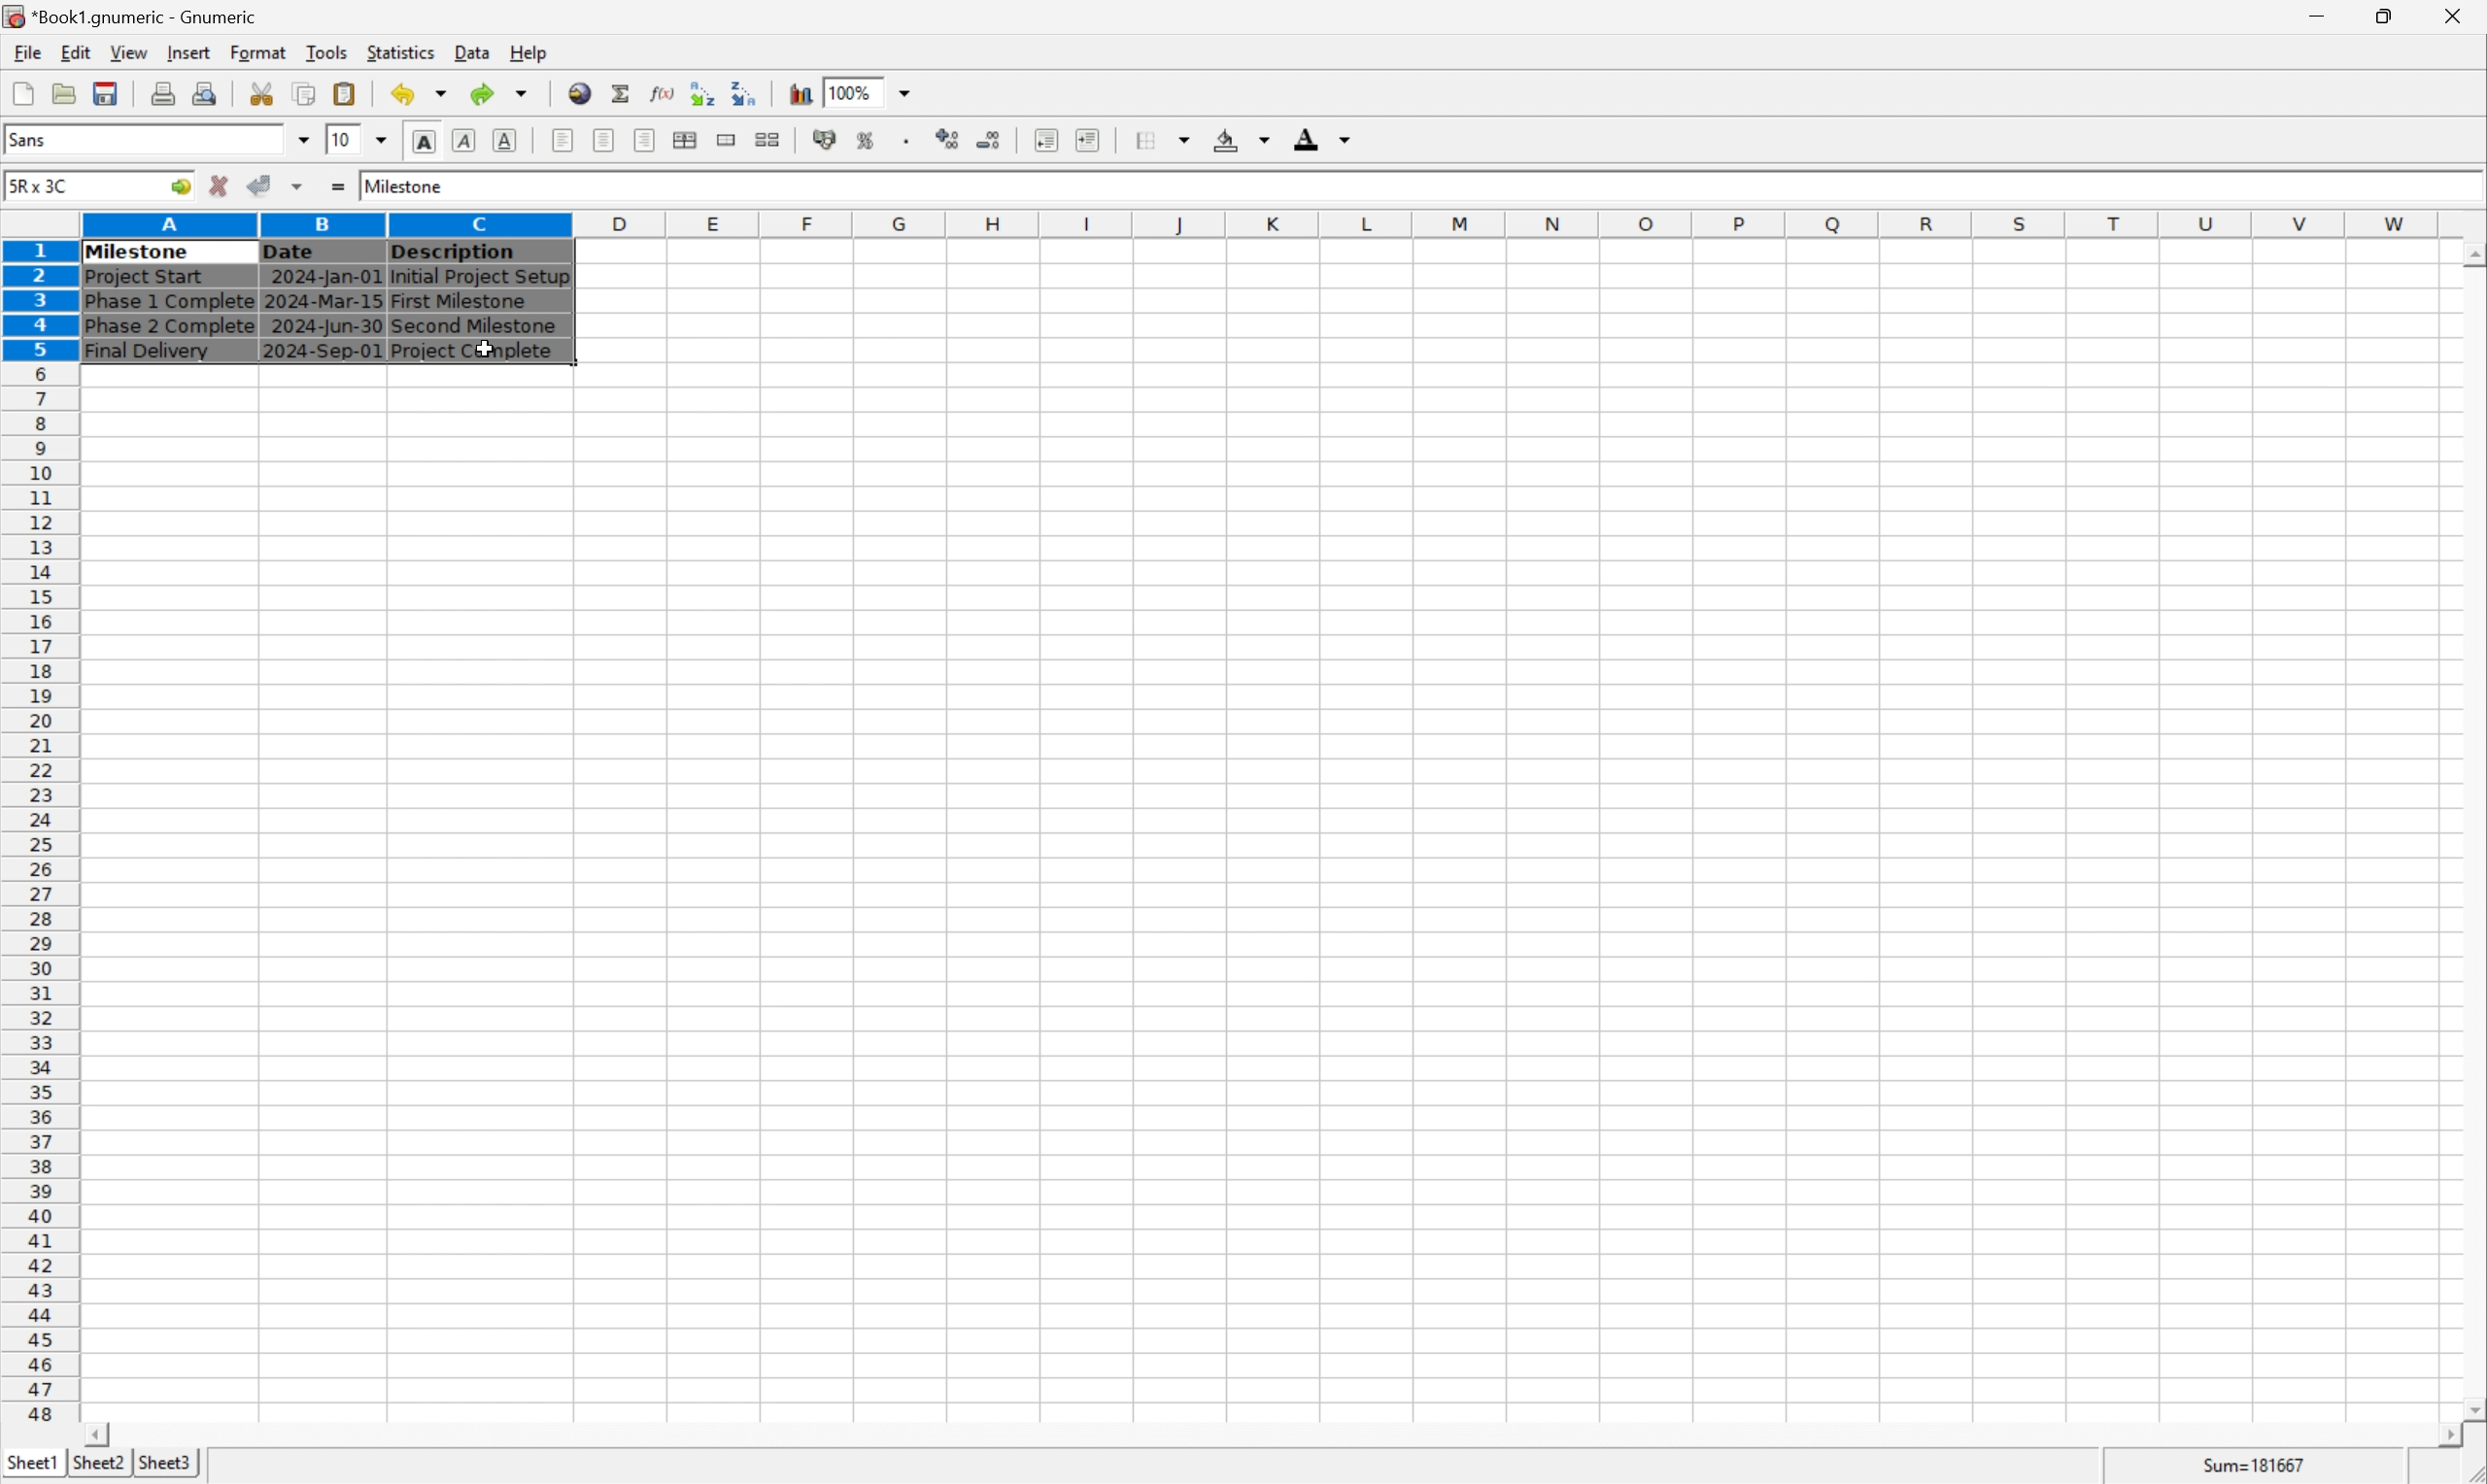  I want to click on align right, so click(642, 142).